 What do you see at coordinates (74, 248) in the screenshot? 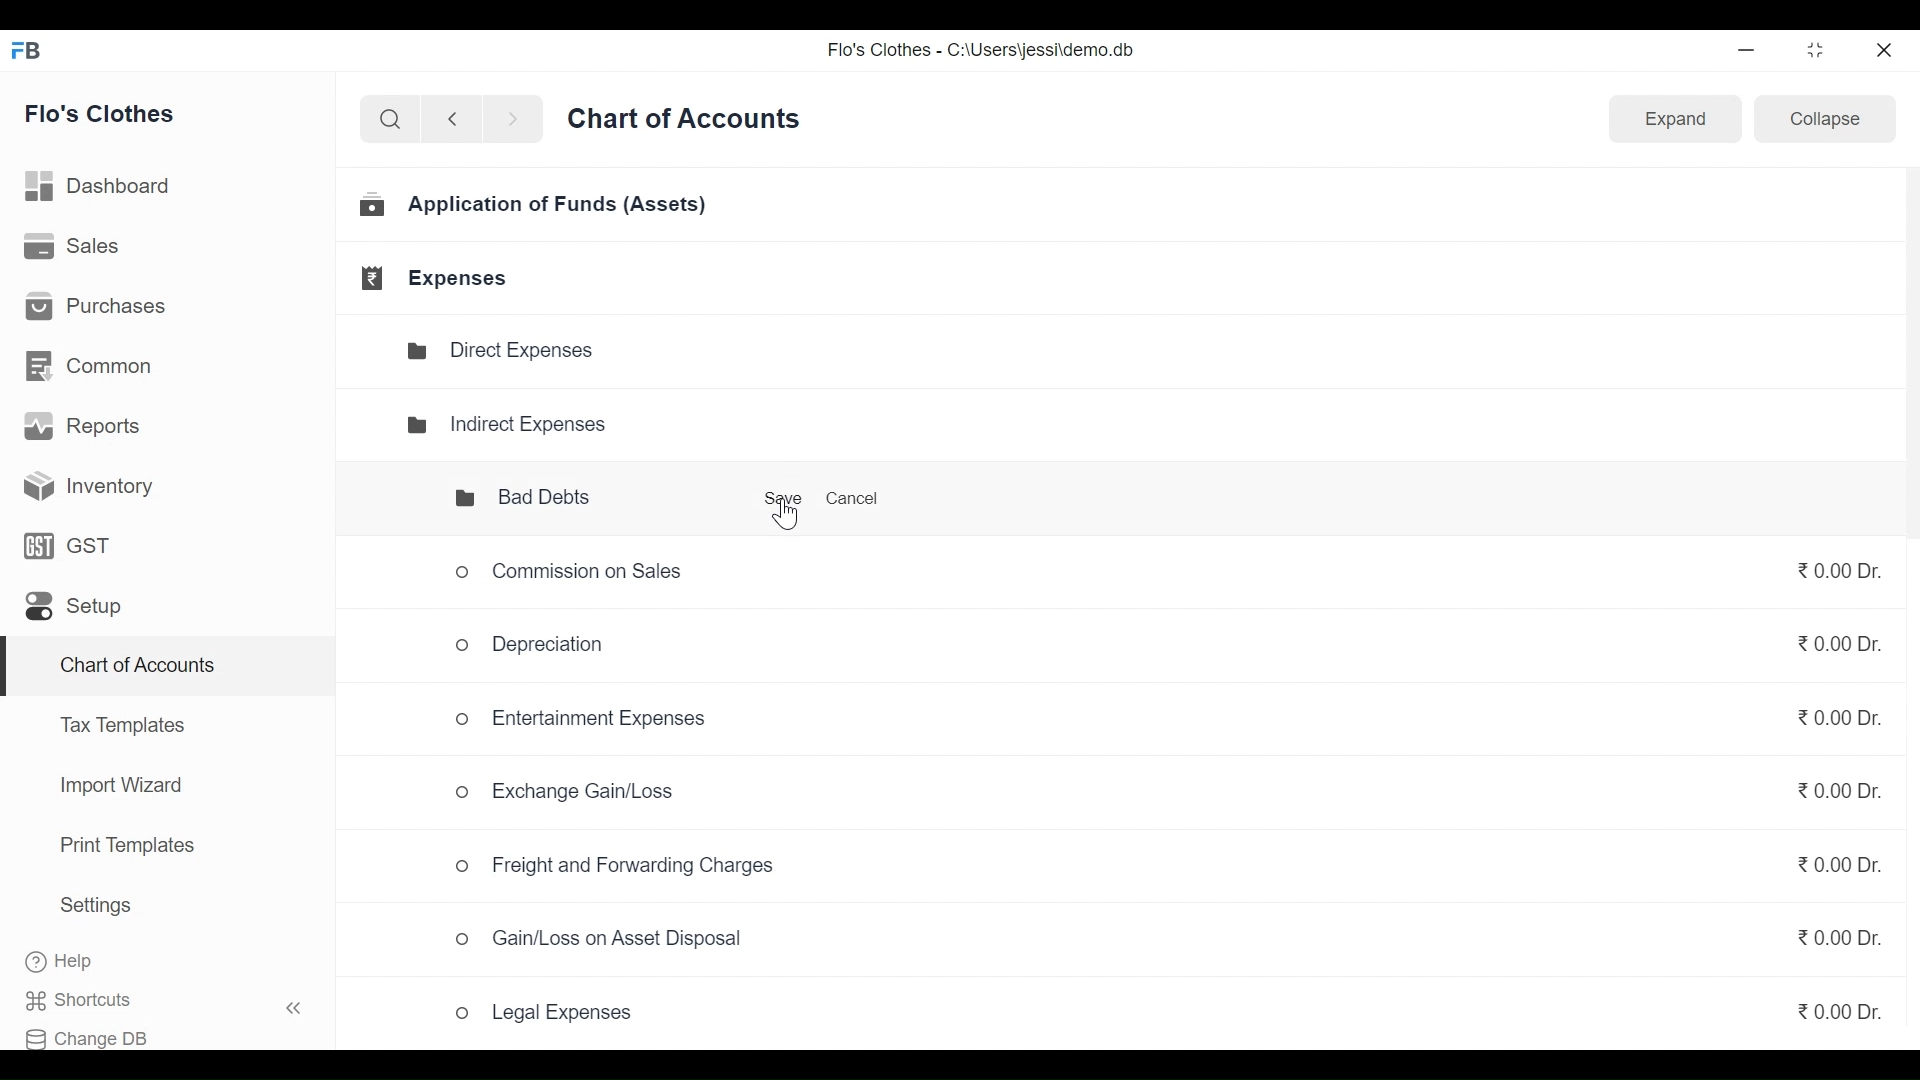
I see `Sales` at bounding box center [74, 248].